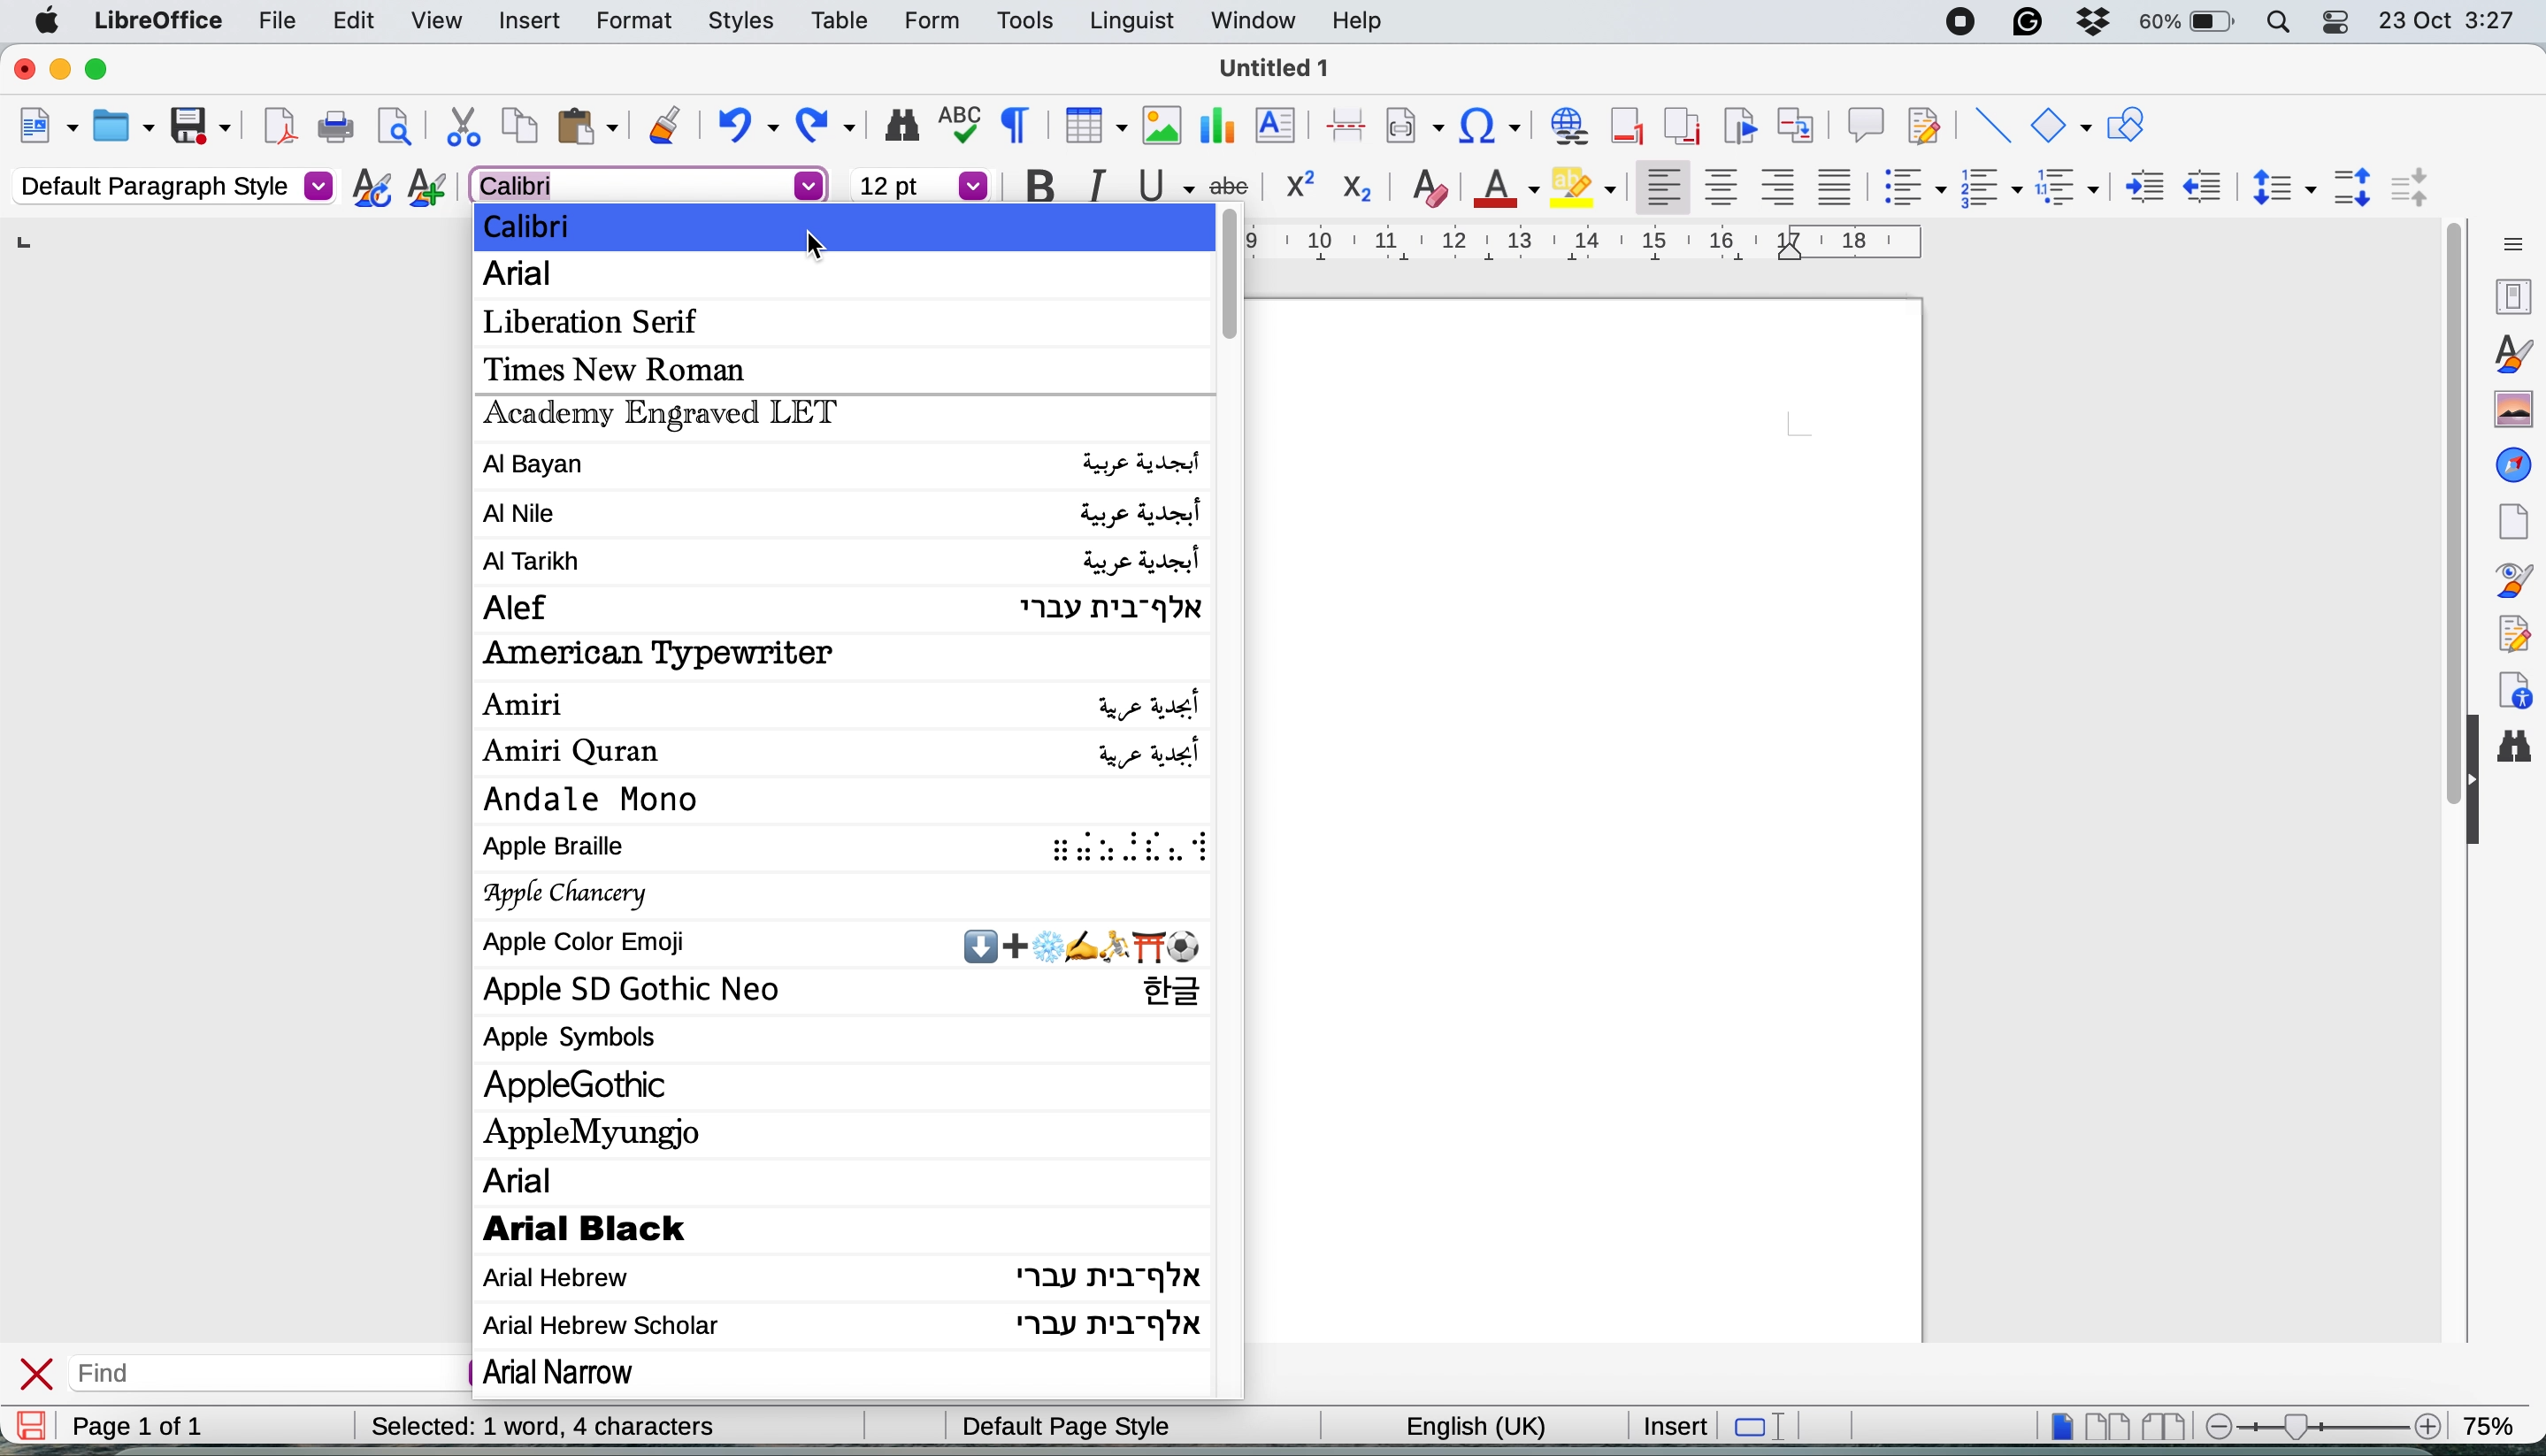 The image size is (2546, 1456). Describe the element at coordinates (273, 128) in the screenshot. I see `export as pdf` at that location.